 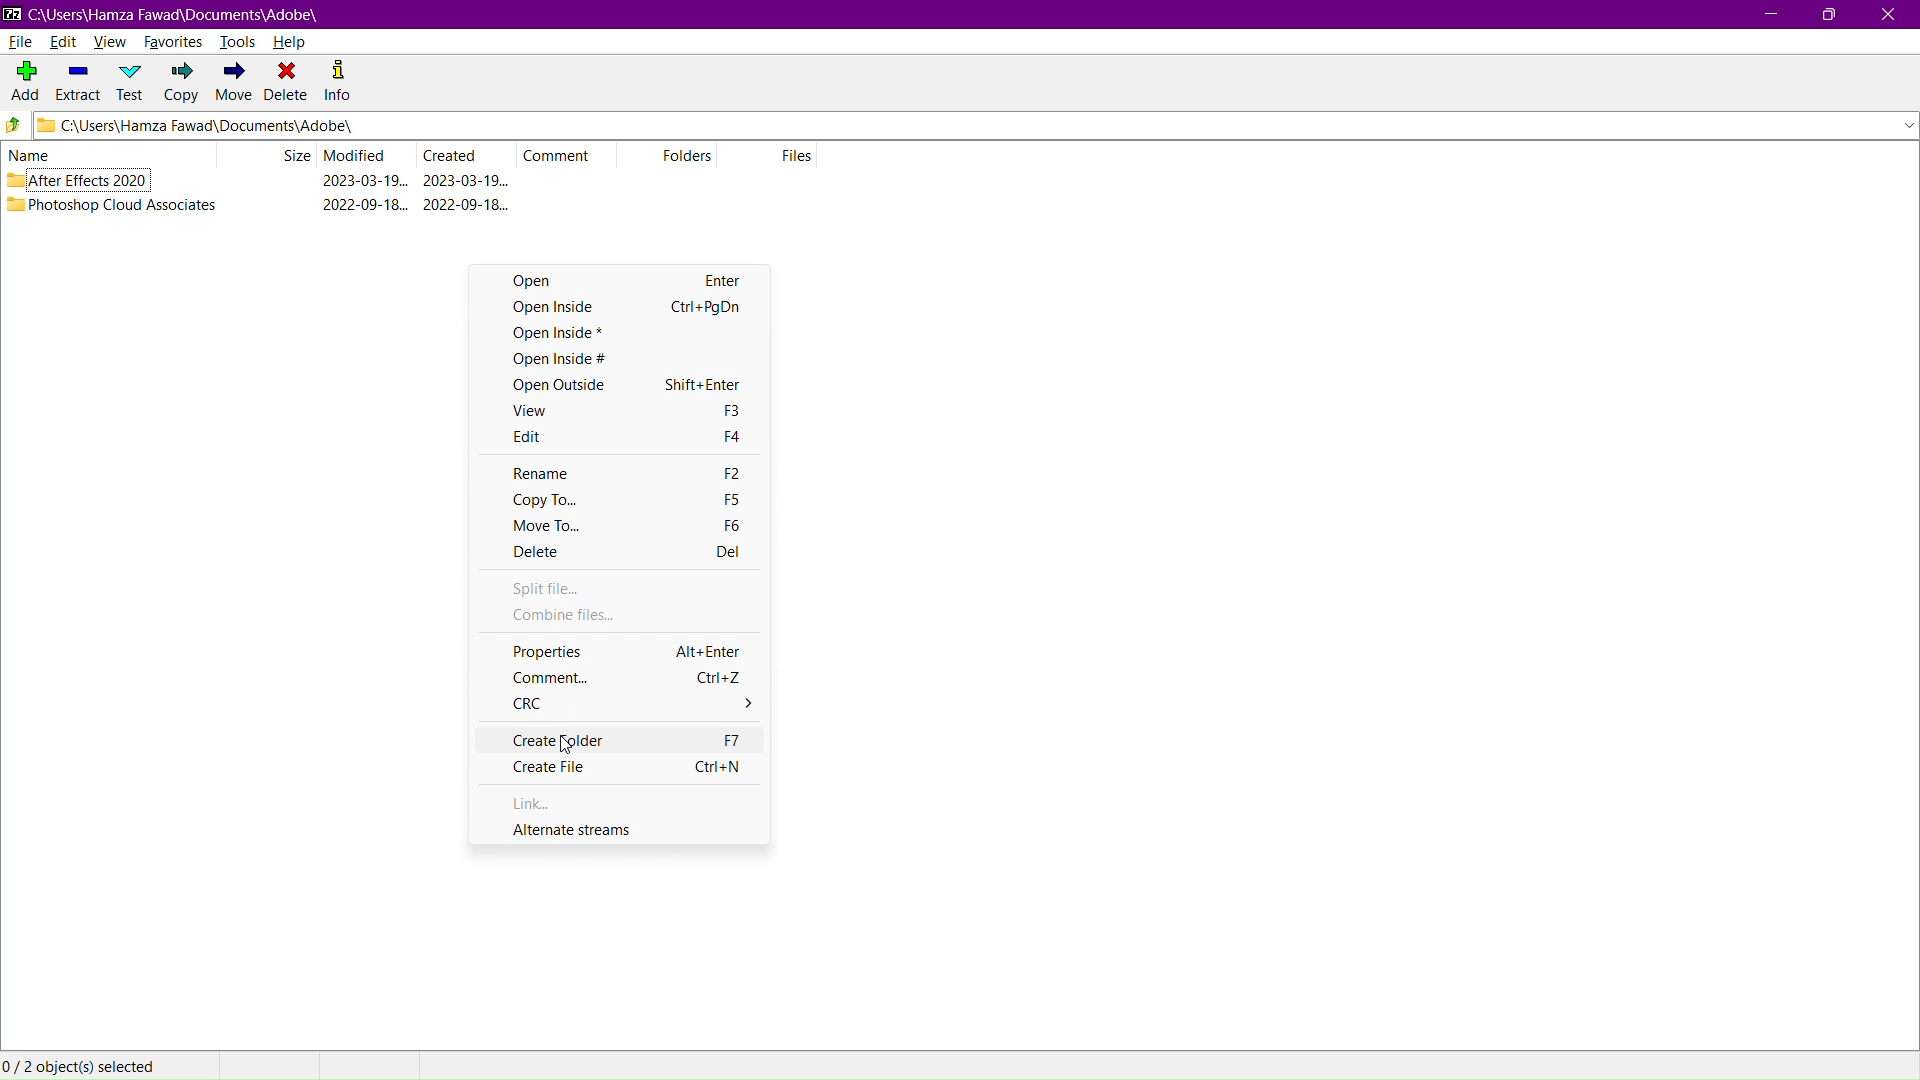 I want to click on Window Name, so click(x=162, y=15).